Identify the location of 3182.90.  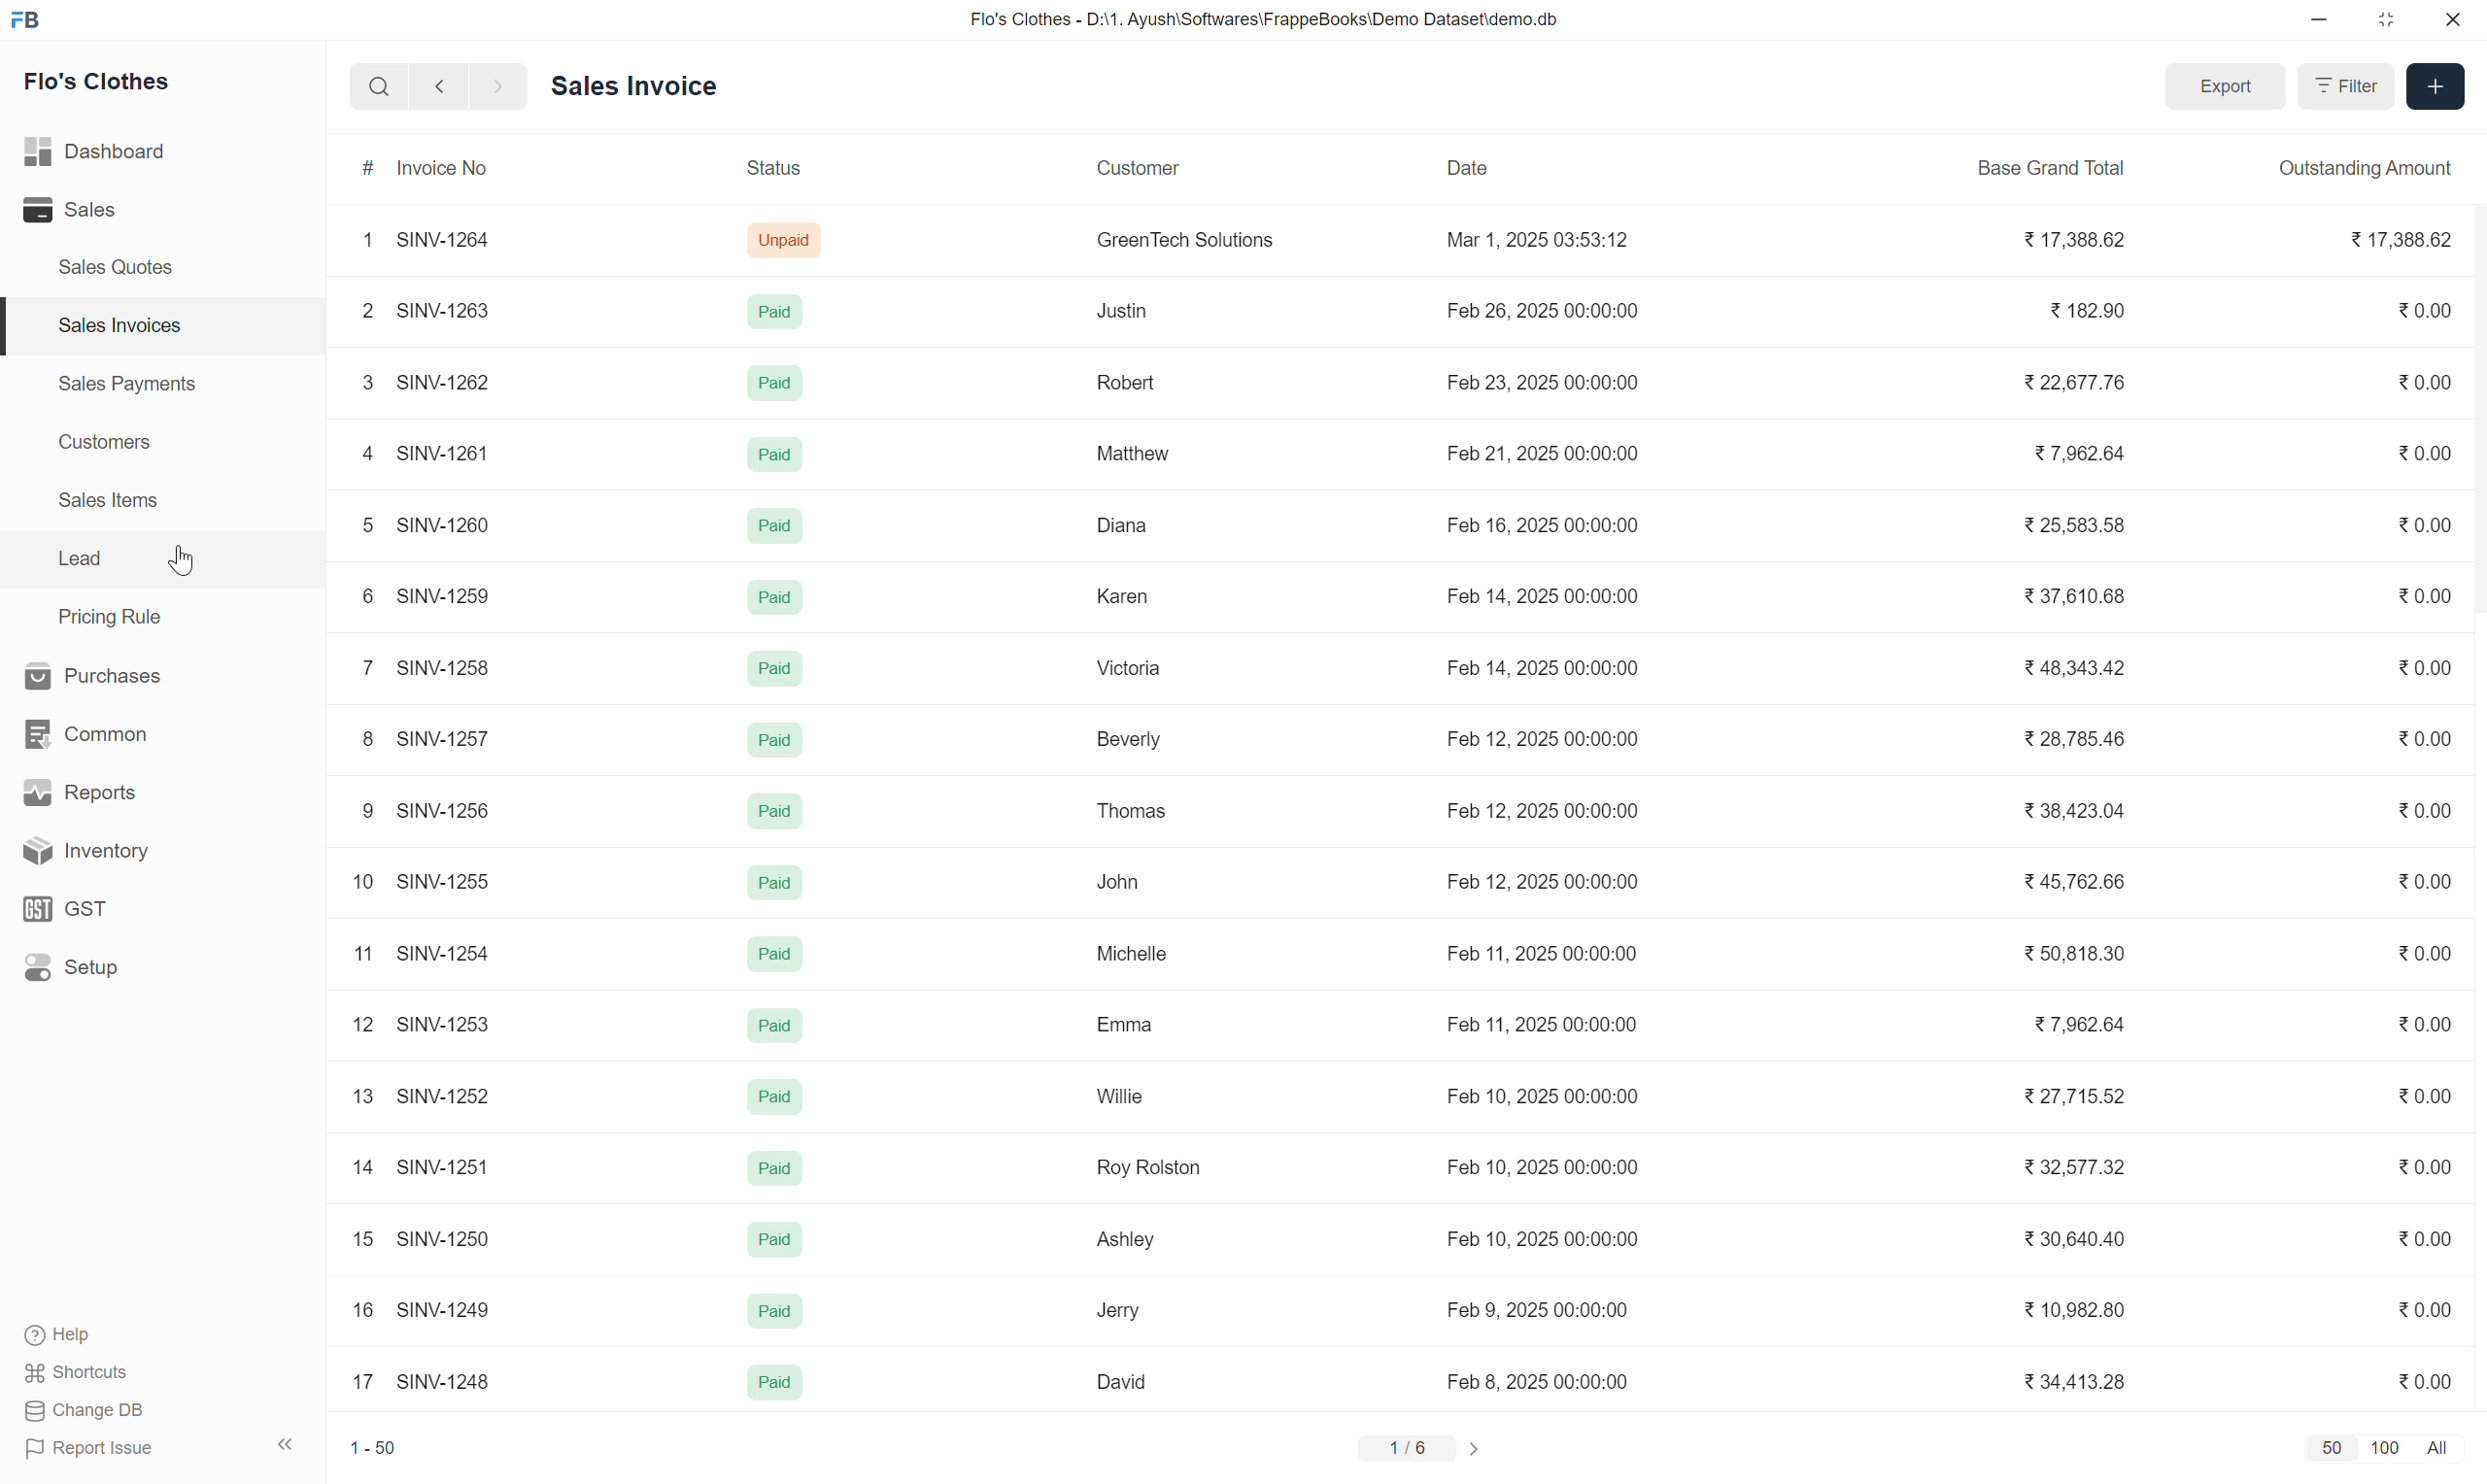
(2083, 312).